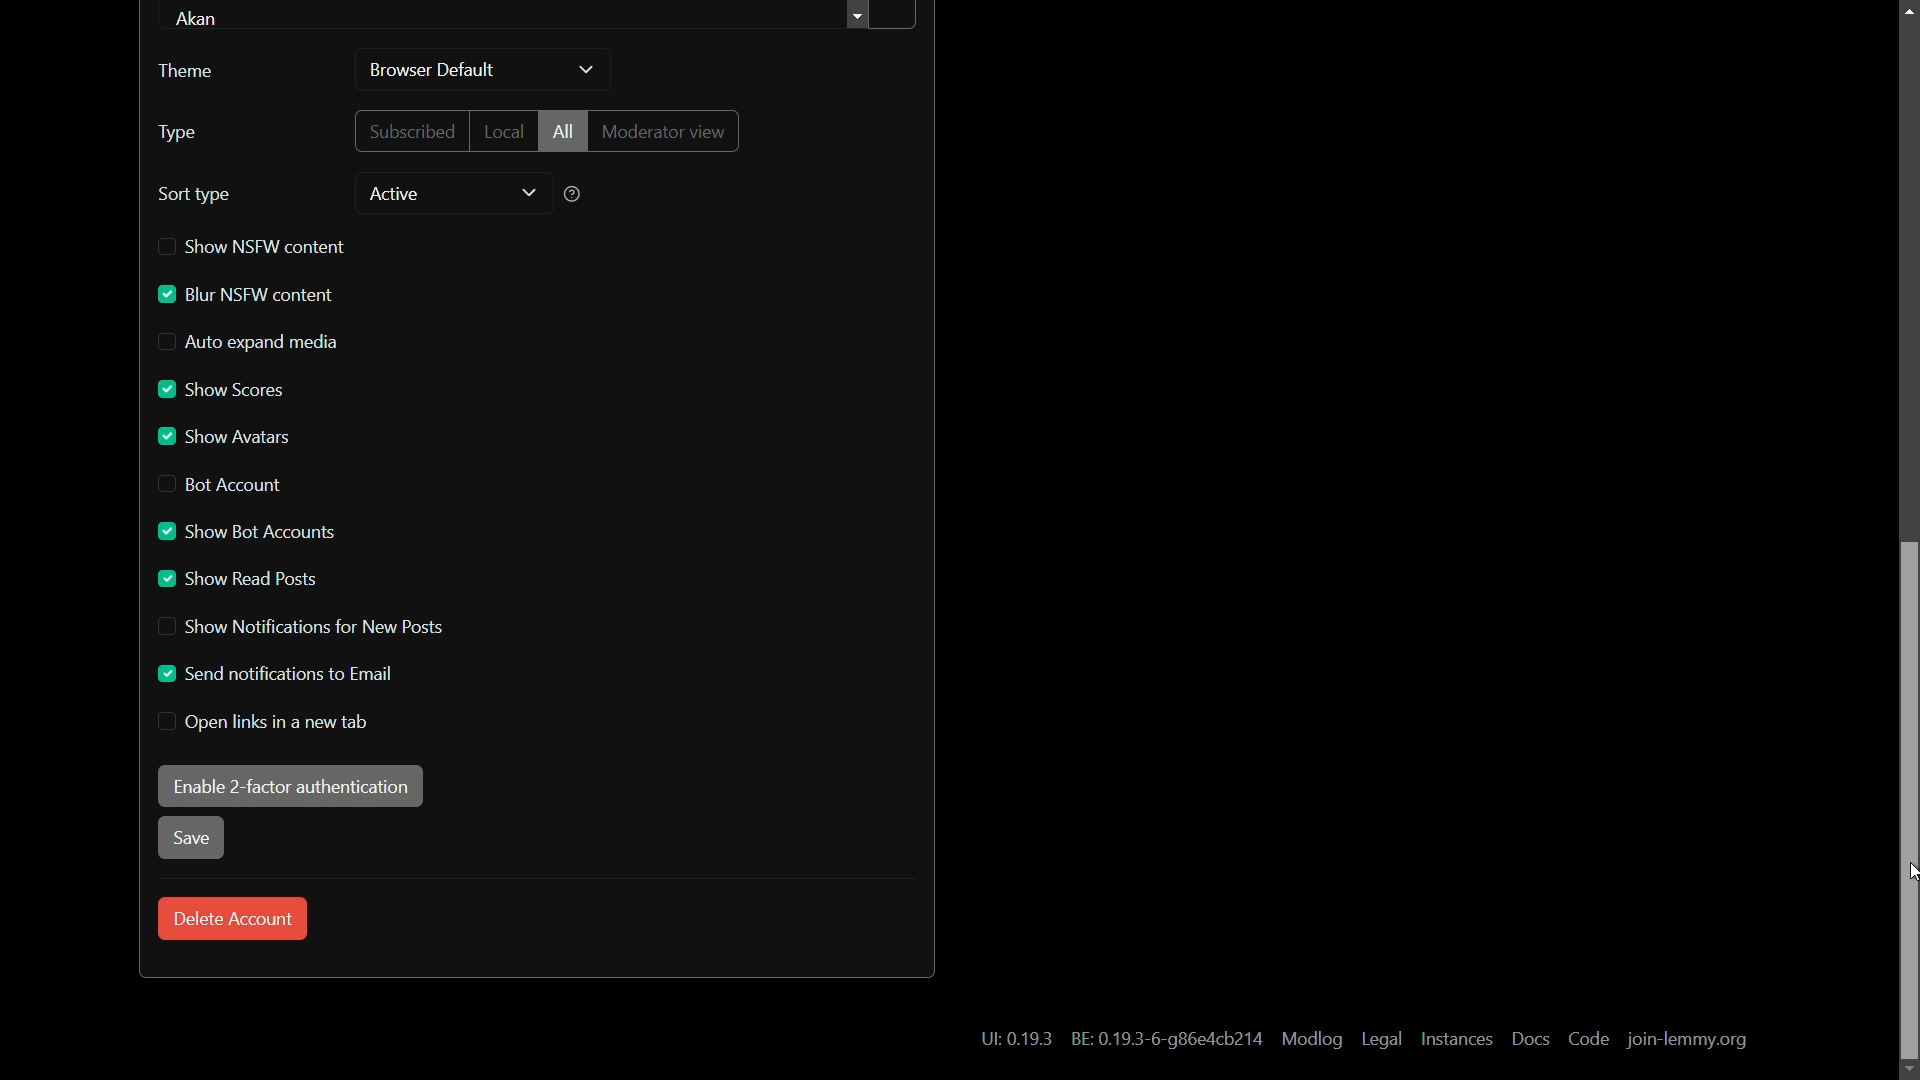 This screenshot has height=1080, width=1920. I want to click on modlog, so click(1310, 1040).